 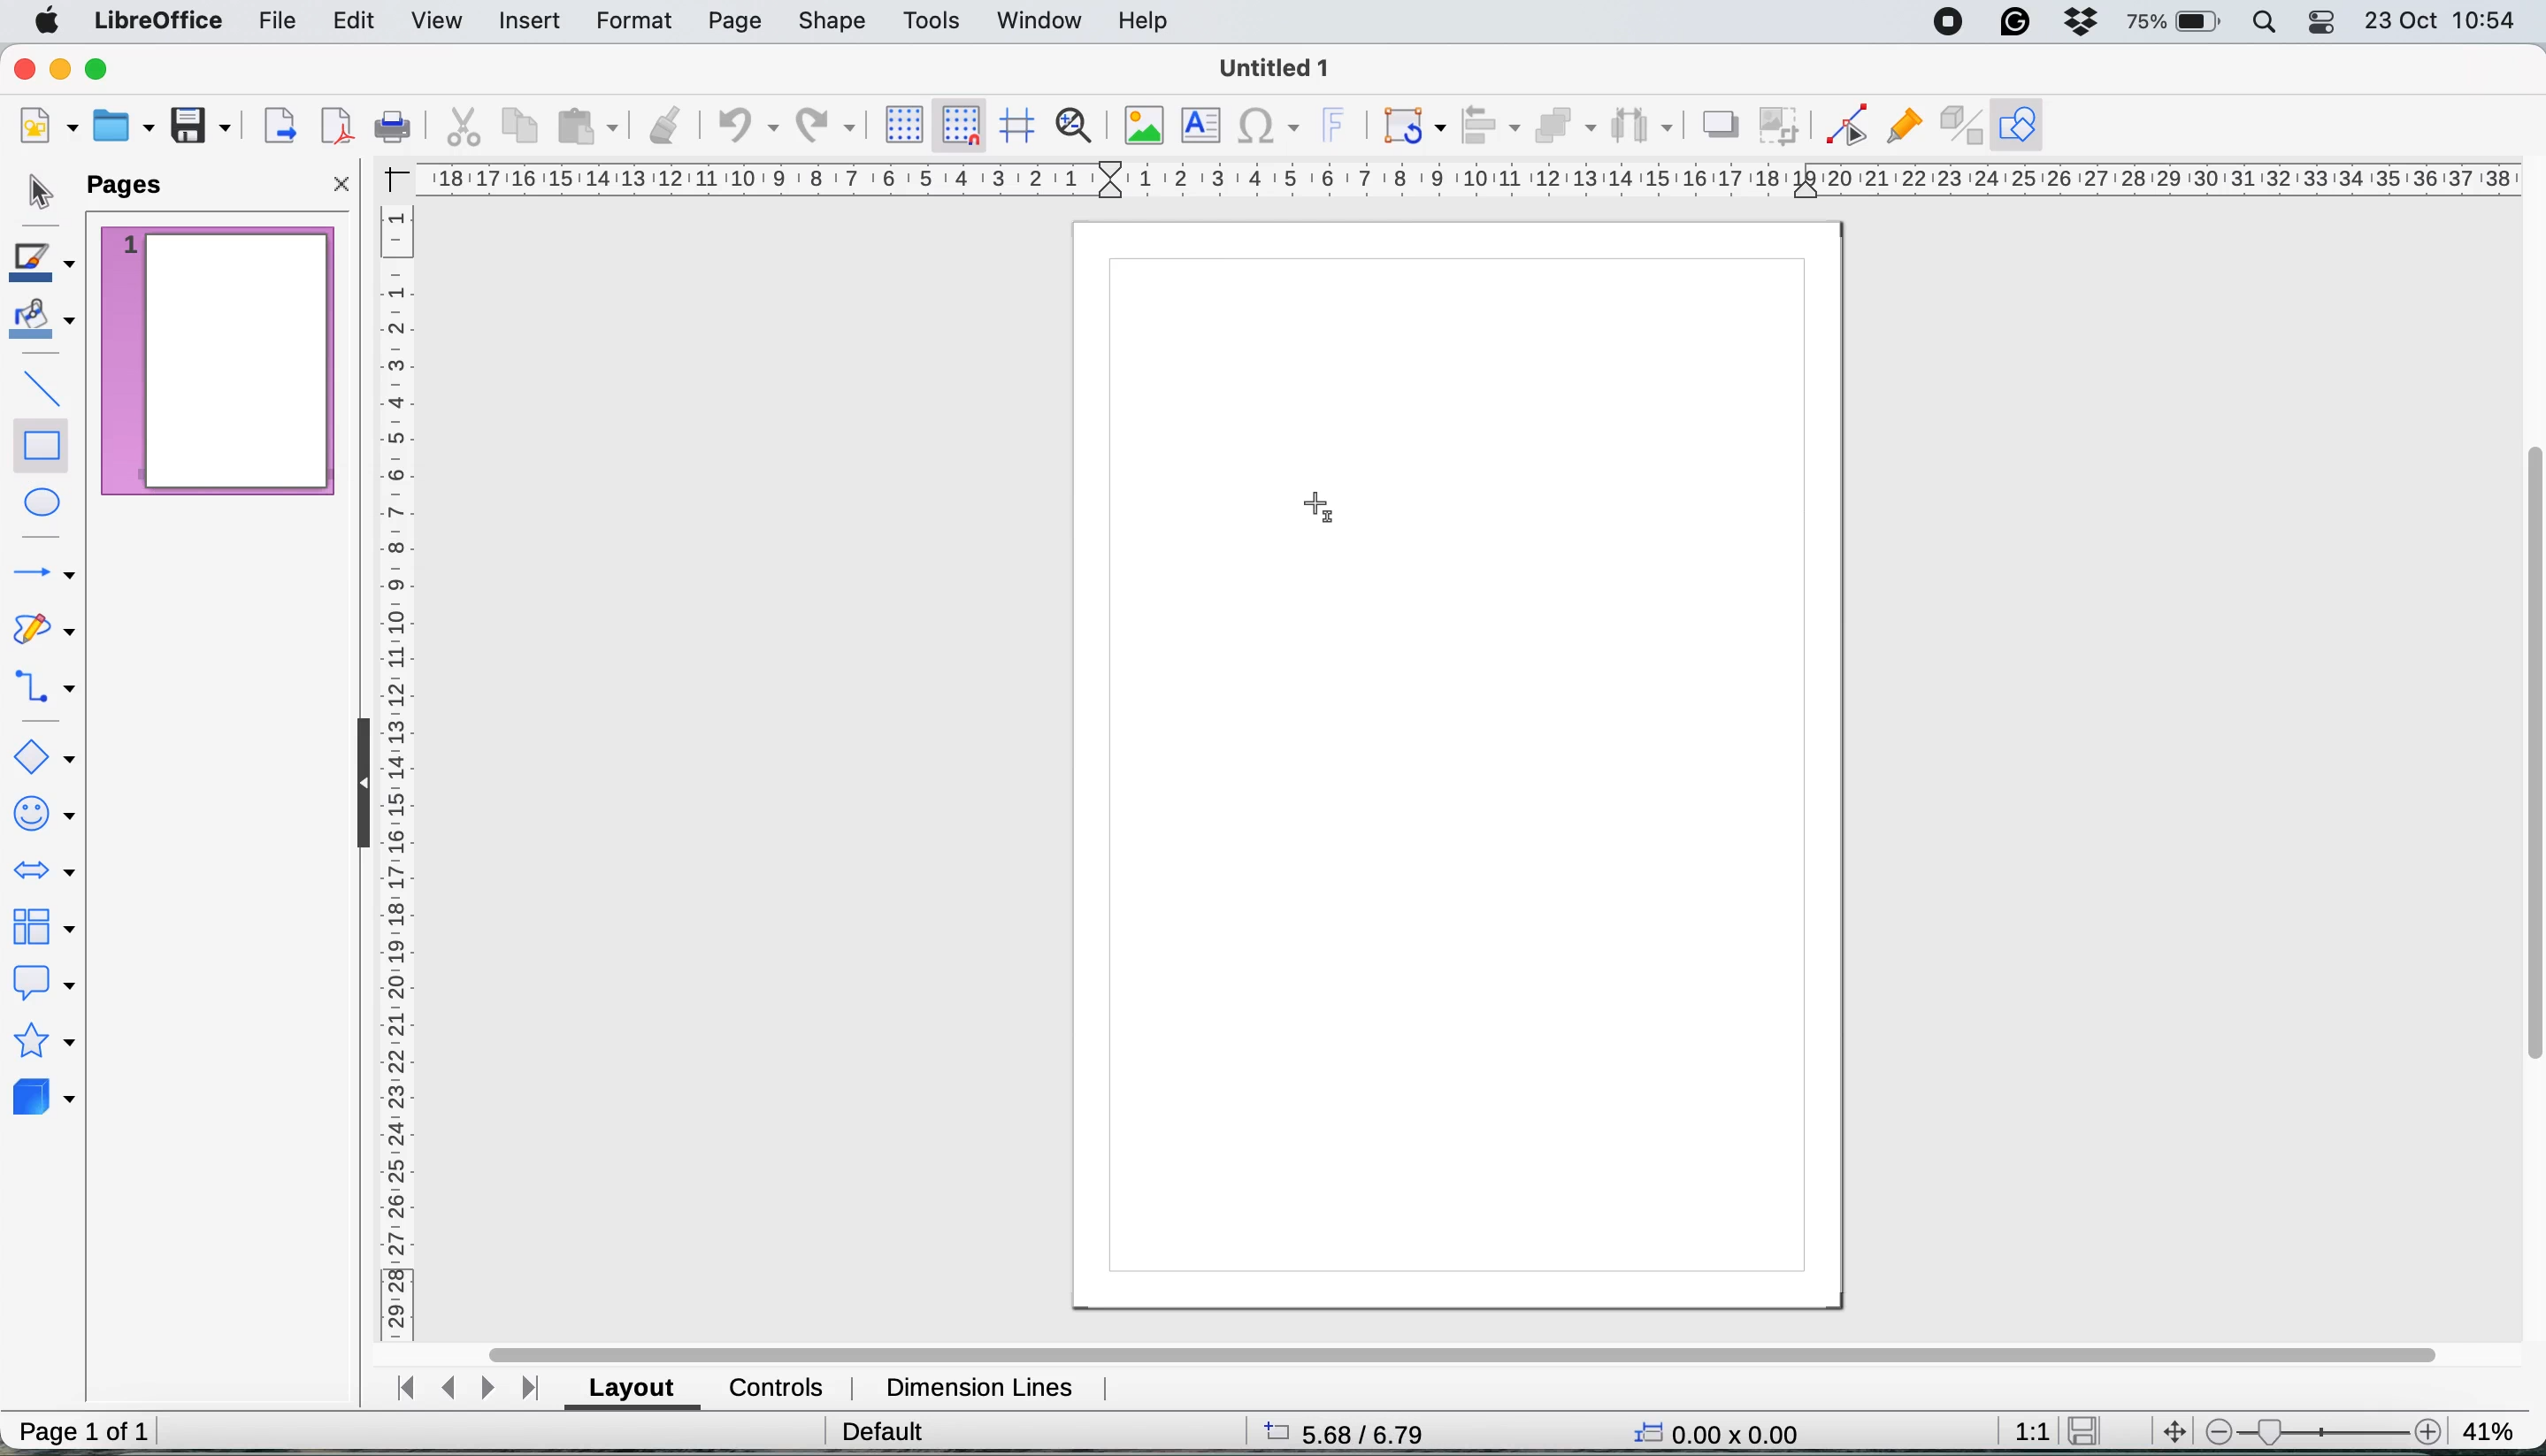 I want to click on 5.68/6.79, so click(x=1359, y=1432).